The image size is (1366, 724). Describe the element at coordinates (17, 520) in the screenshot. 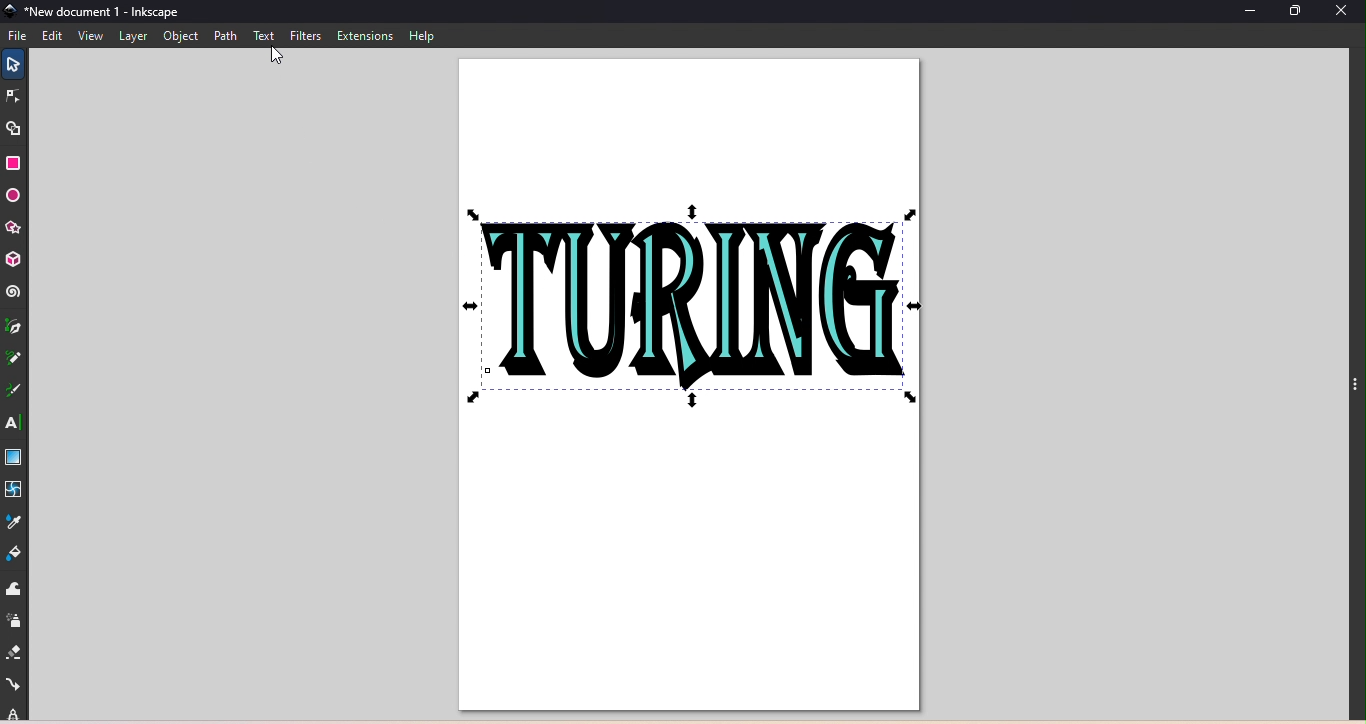

I see `Dropper tool` at that location.